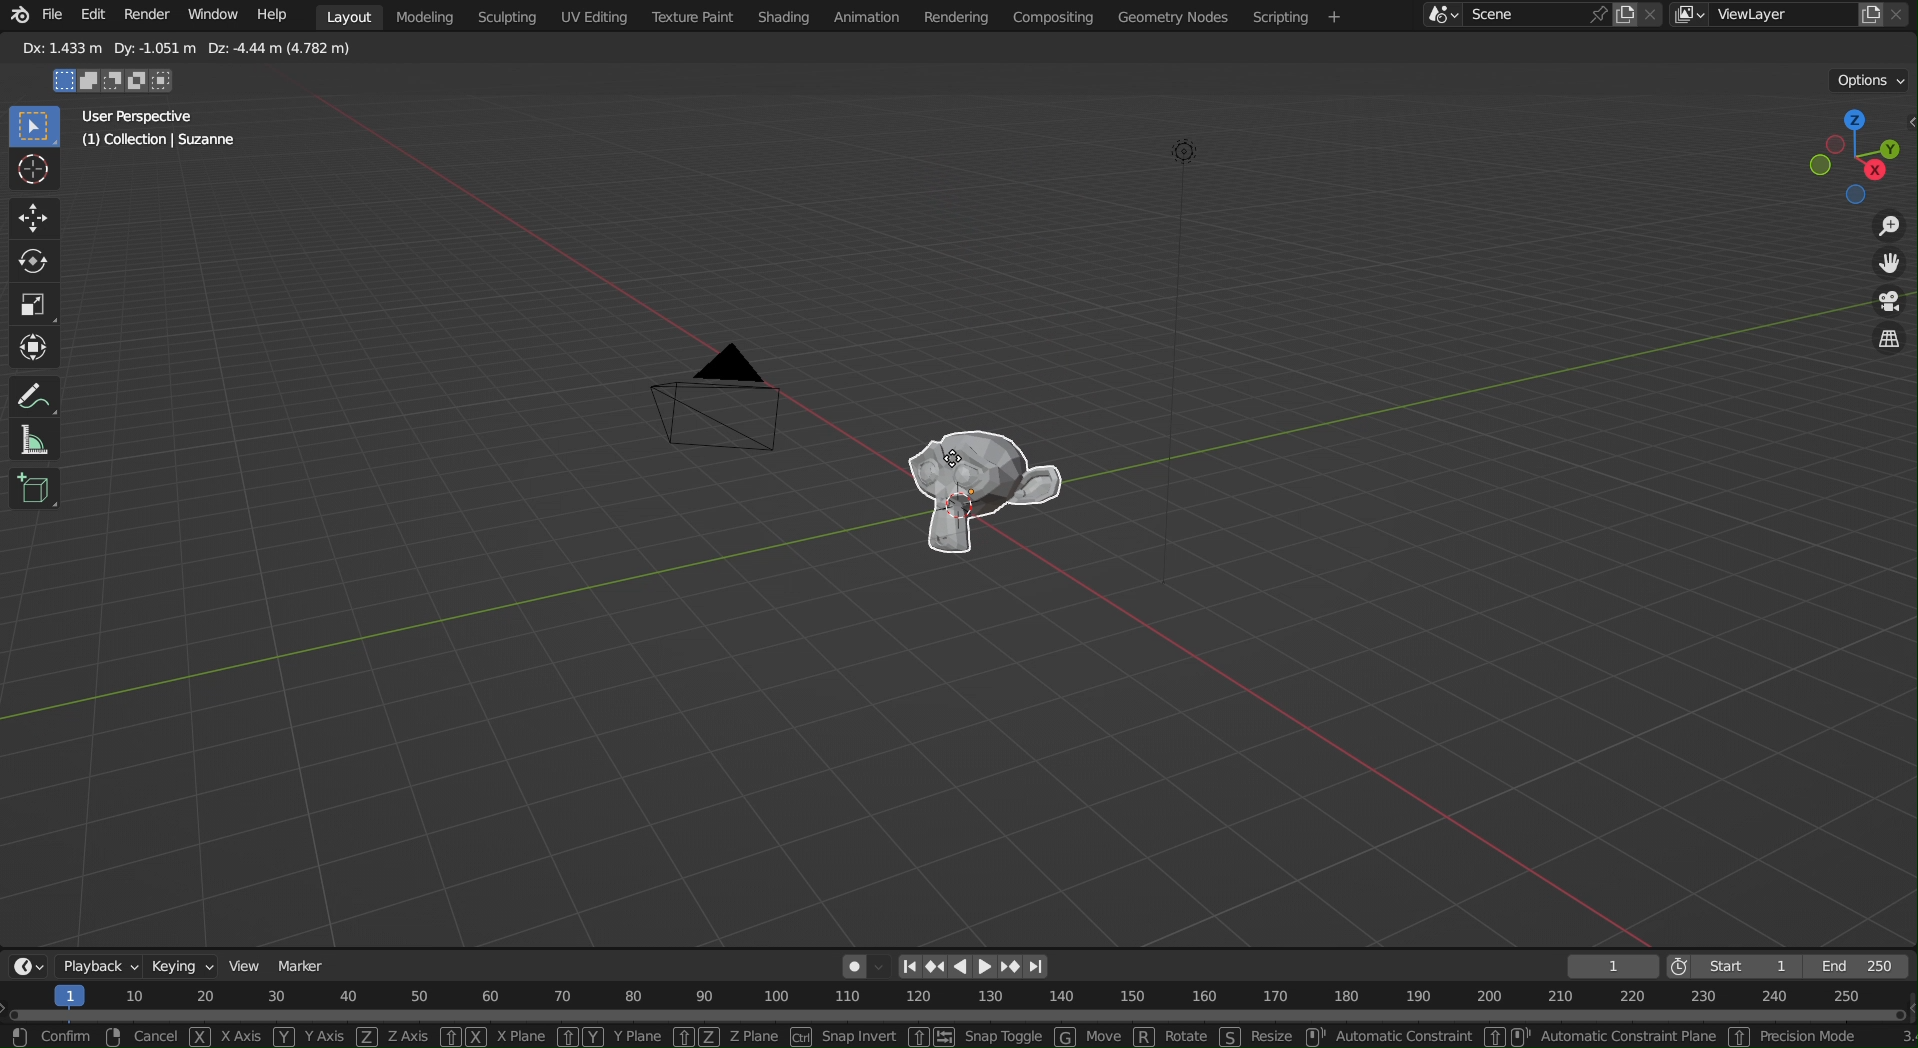 This screenshot has width=1918, height=1048. Describe the element at coordinates (31, 348) in the screenshot. I see `Transform` at that location.